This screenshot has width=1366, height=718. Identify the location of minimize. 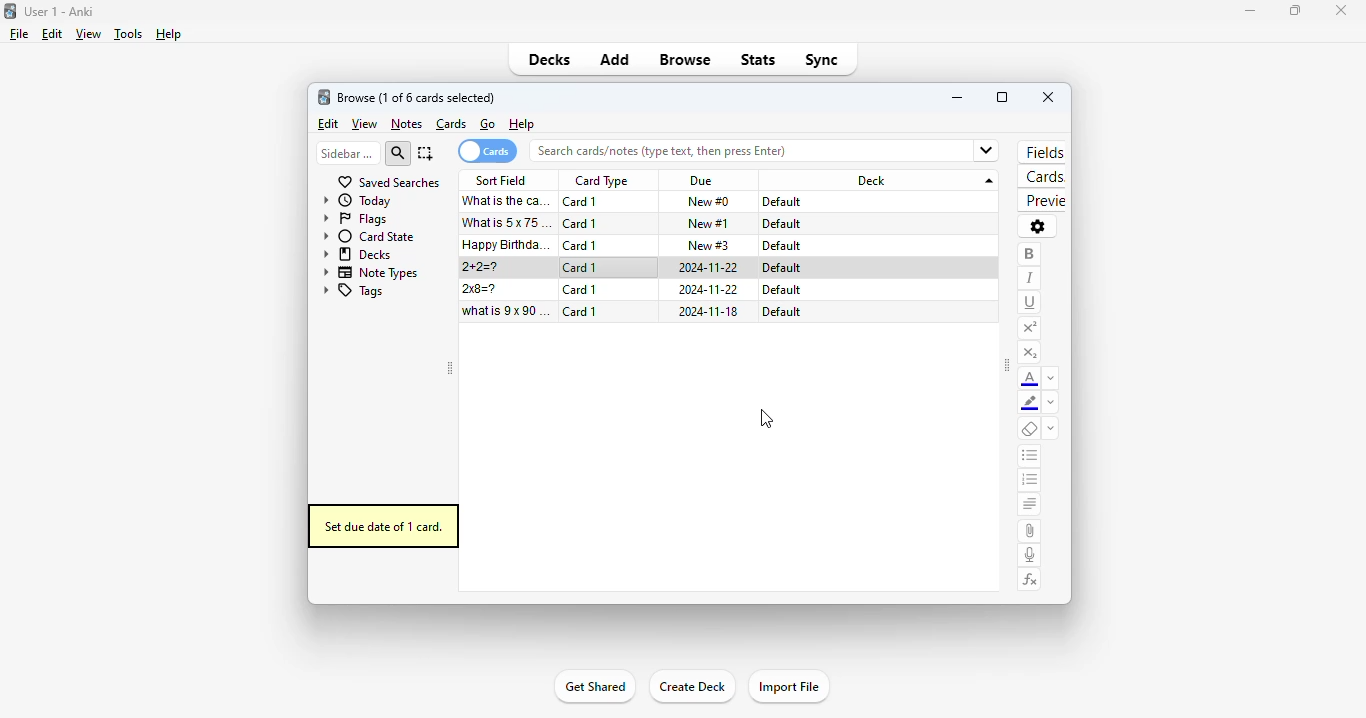
(1244, 11).